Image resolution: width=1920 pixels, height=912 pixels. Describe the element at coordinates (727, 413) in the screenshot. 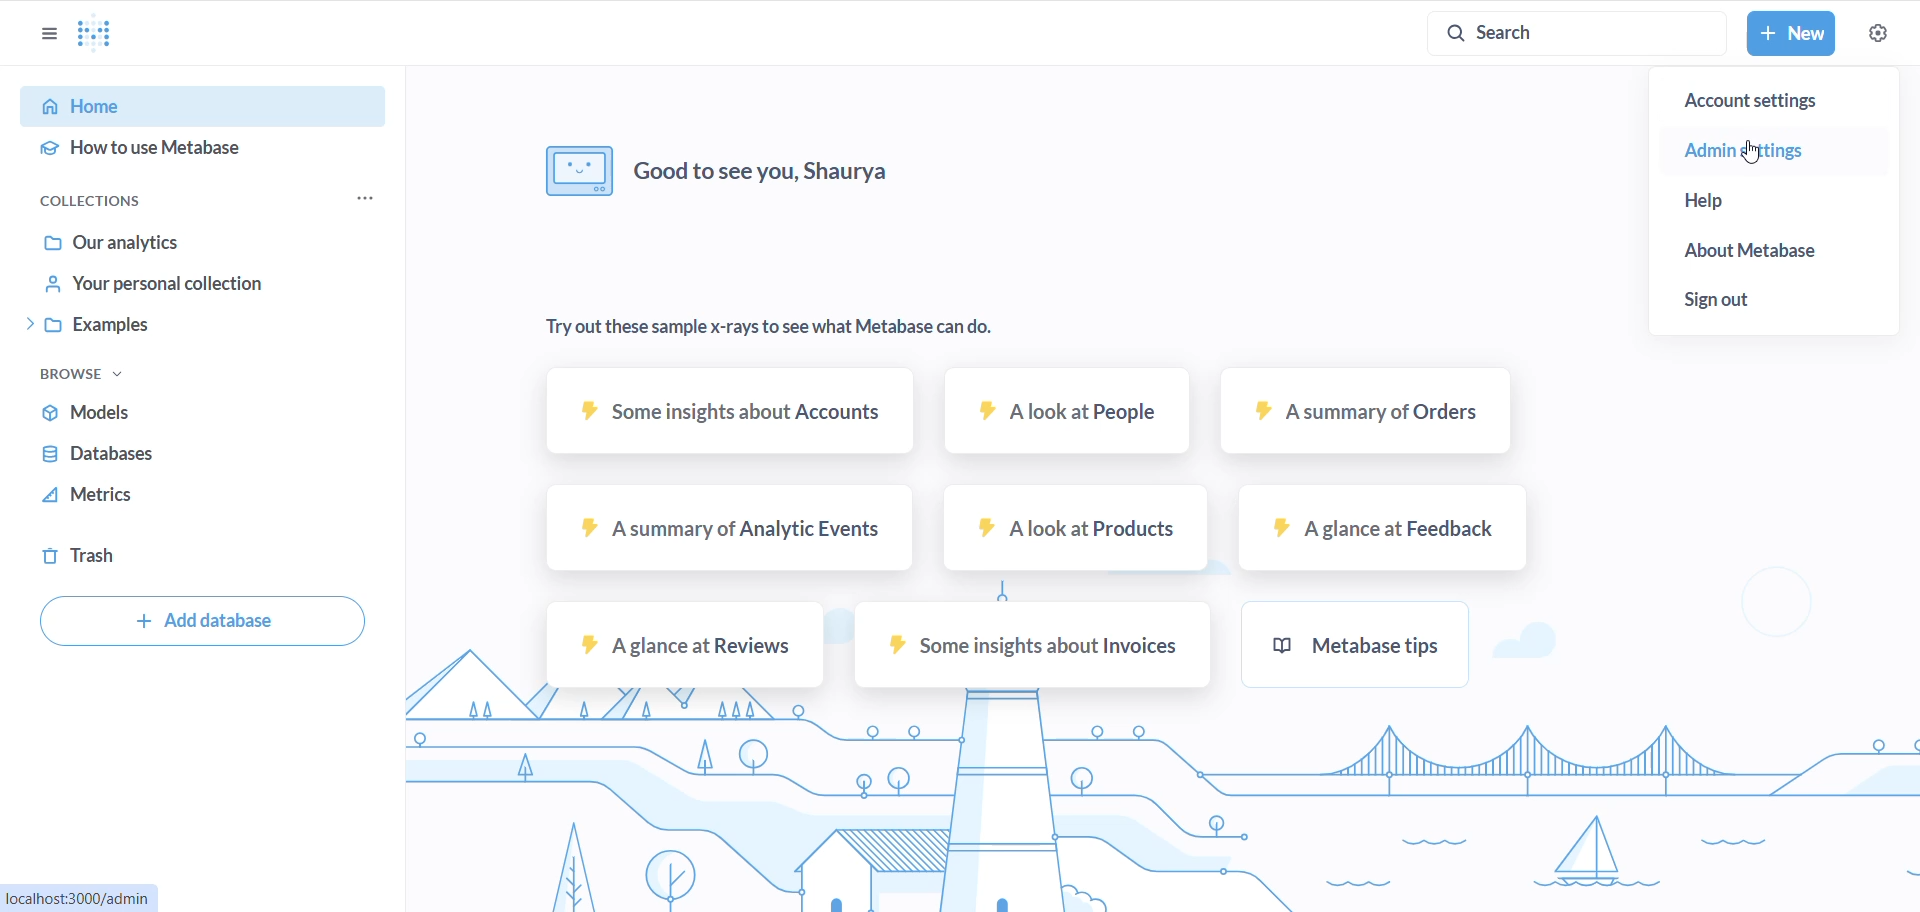

I see `SOME INSIGHTS ABOUT ACCOUNTS` at that location.